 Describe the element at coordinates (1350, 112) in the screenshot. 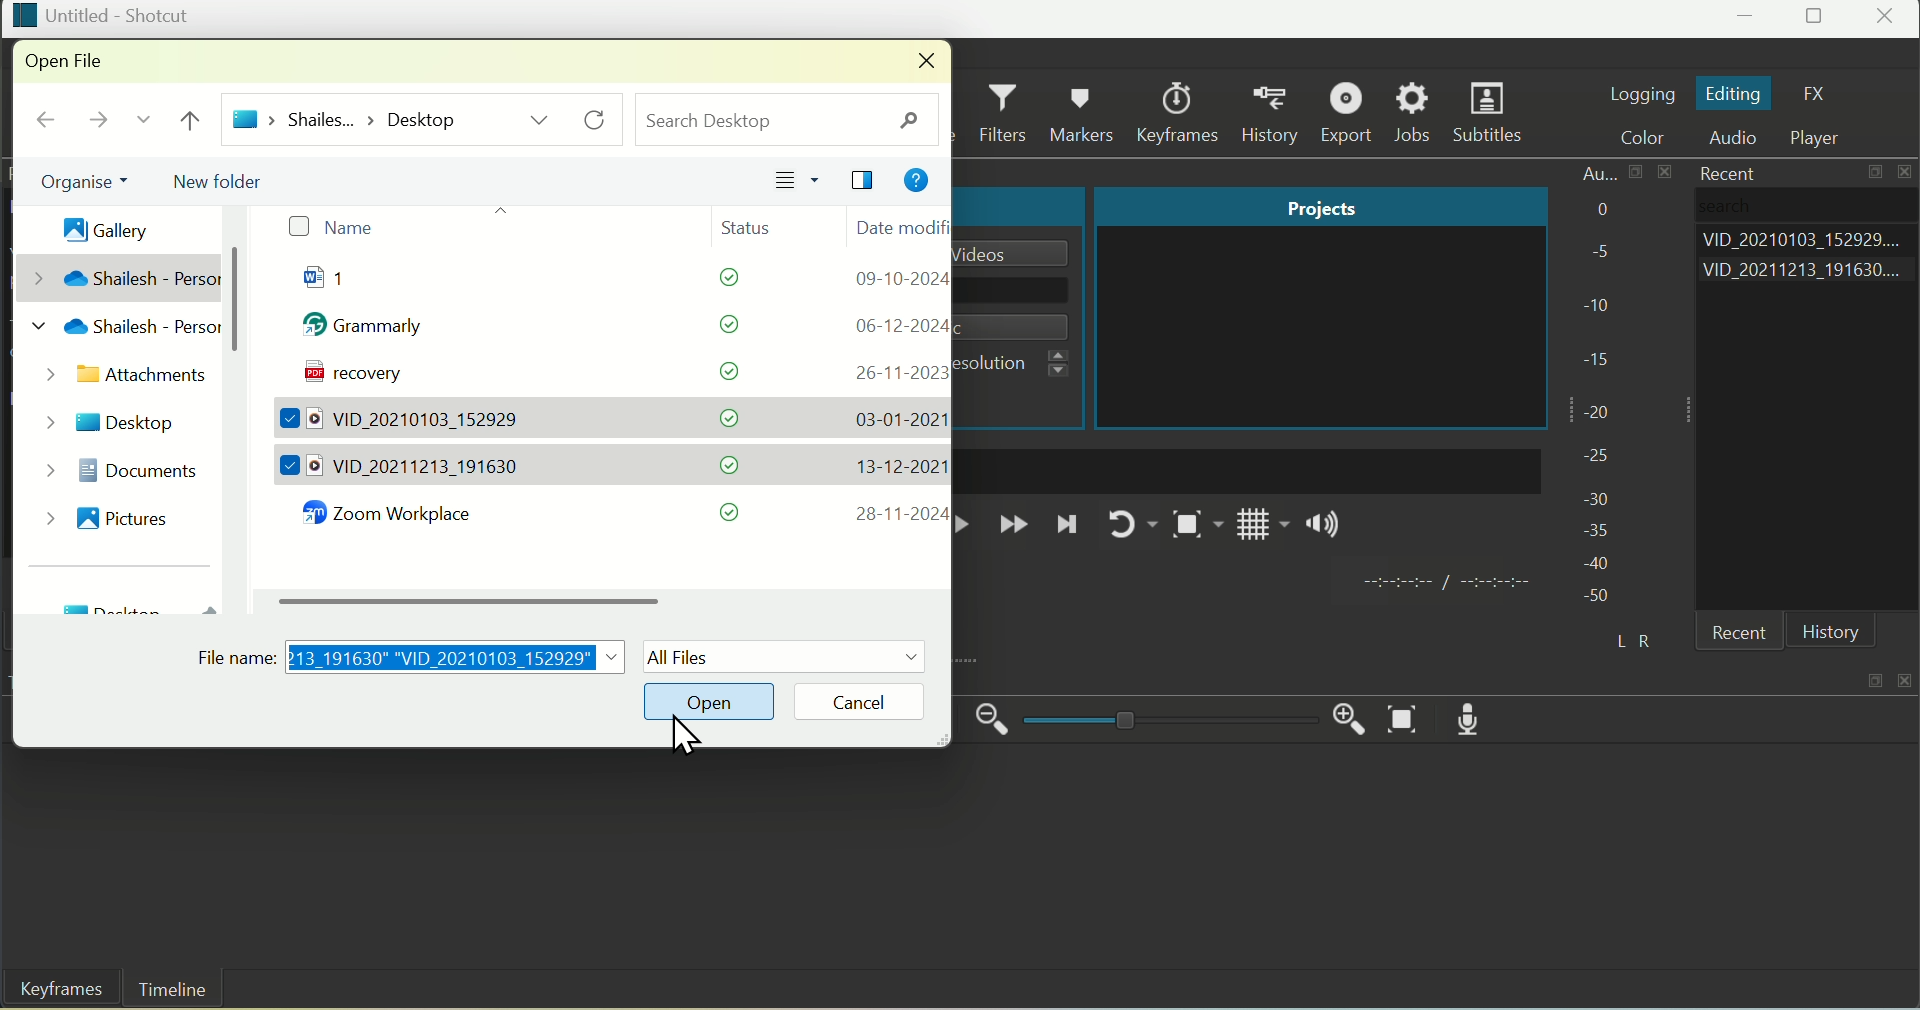

I see `Export` at that location.